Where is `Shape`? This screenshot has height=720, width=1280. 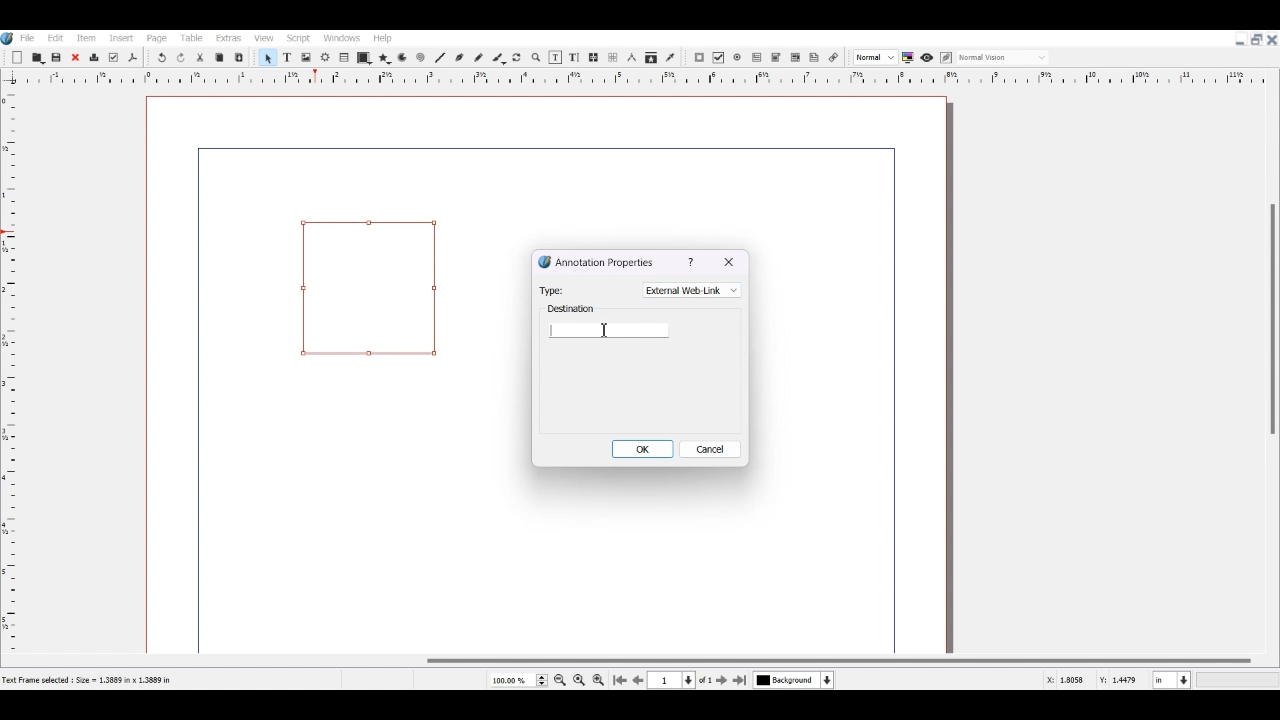
Shape is located at coordinates (364, 58).